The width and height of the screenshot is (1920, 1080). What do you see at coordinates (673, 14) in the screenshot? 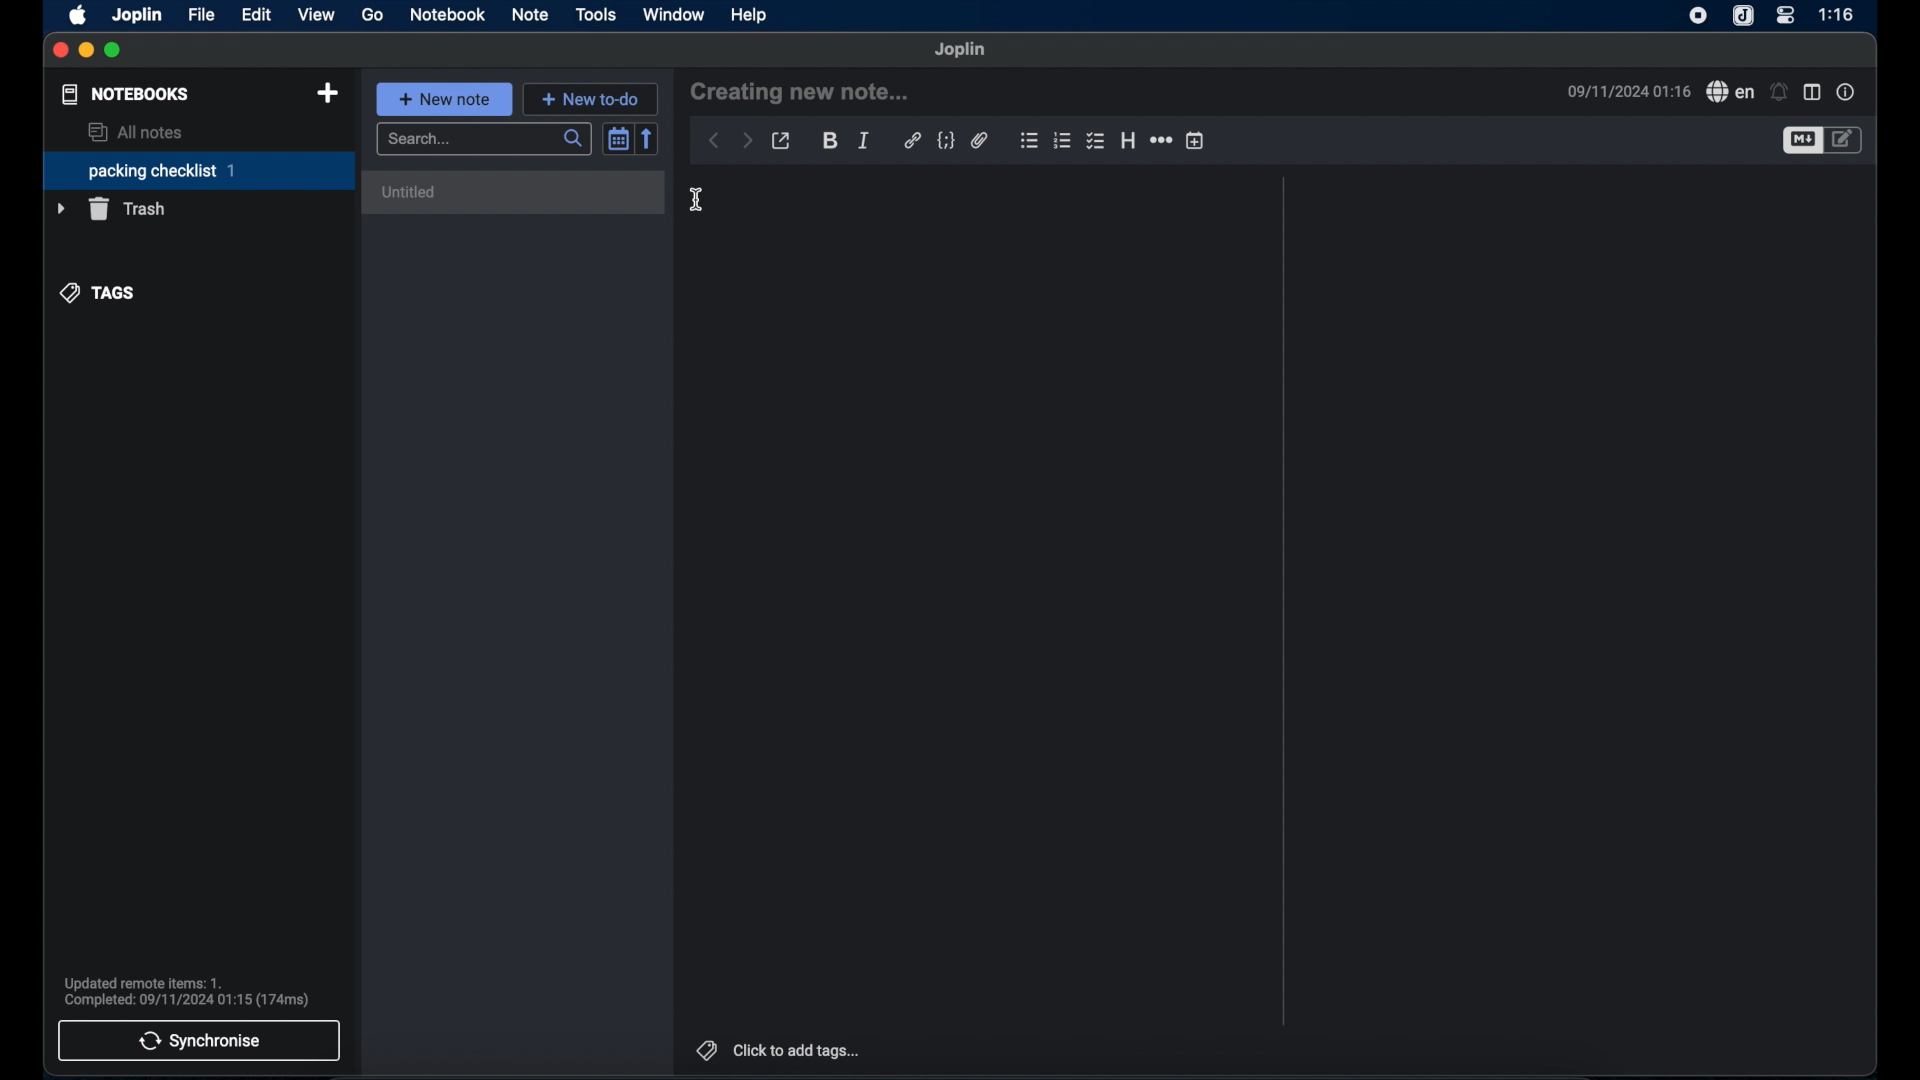
I see `window` at bounding box center [673, 14].